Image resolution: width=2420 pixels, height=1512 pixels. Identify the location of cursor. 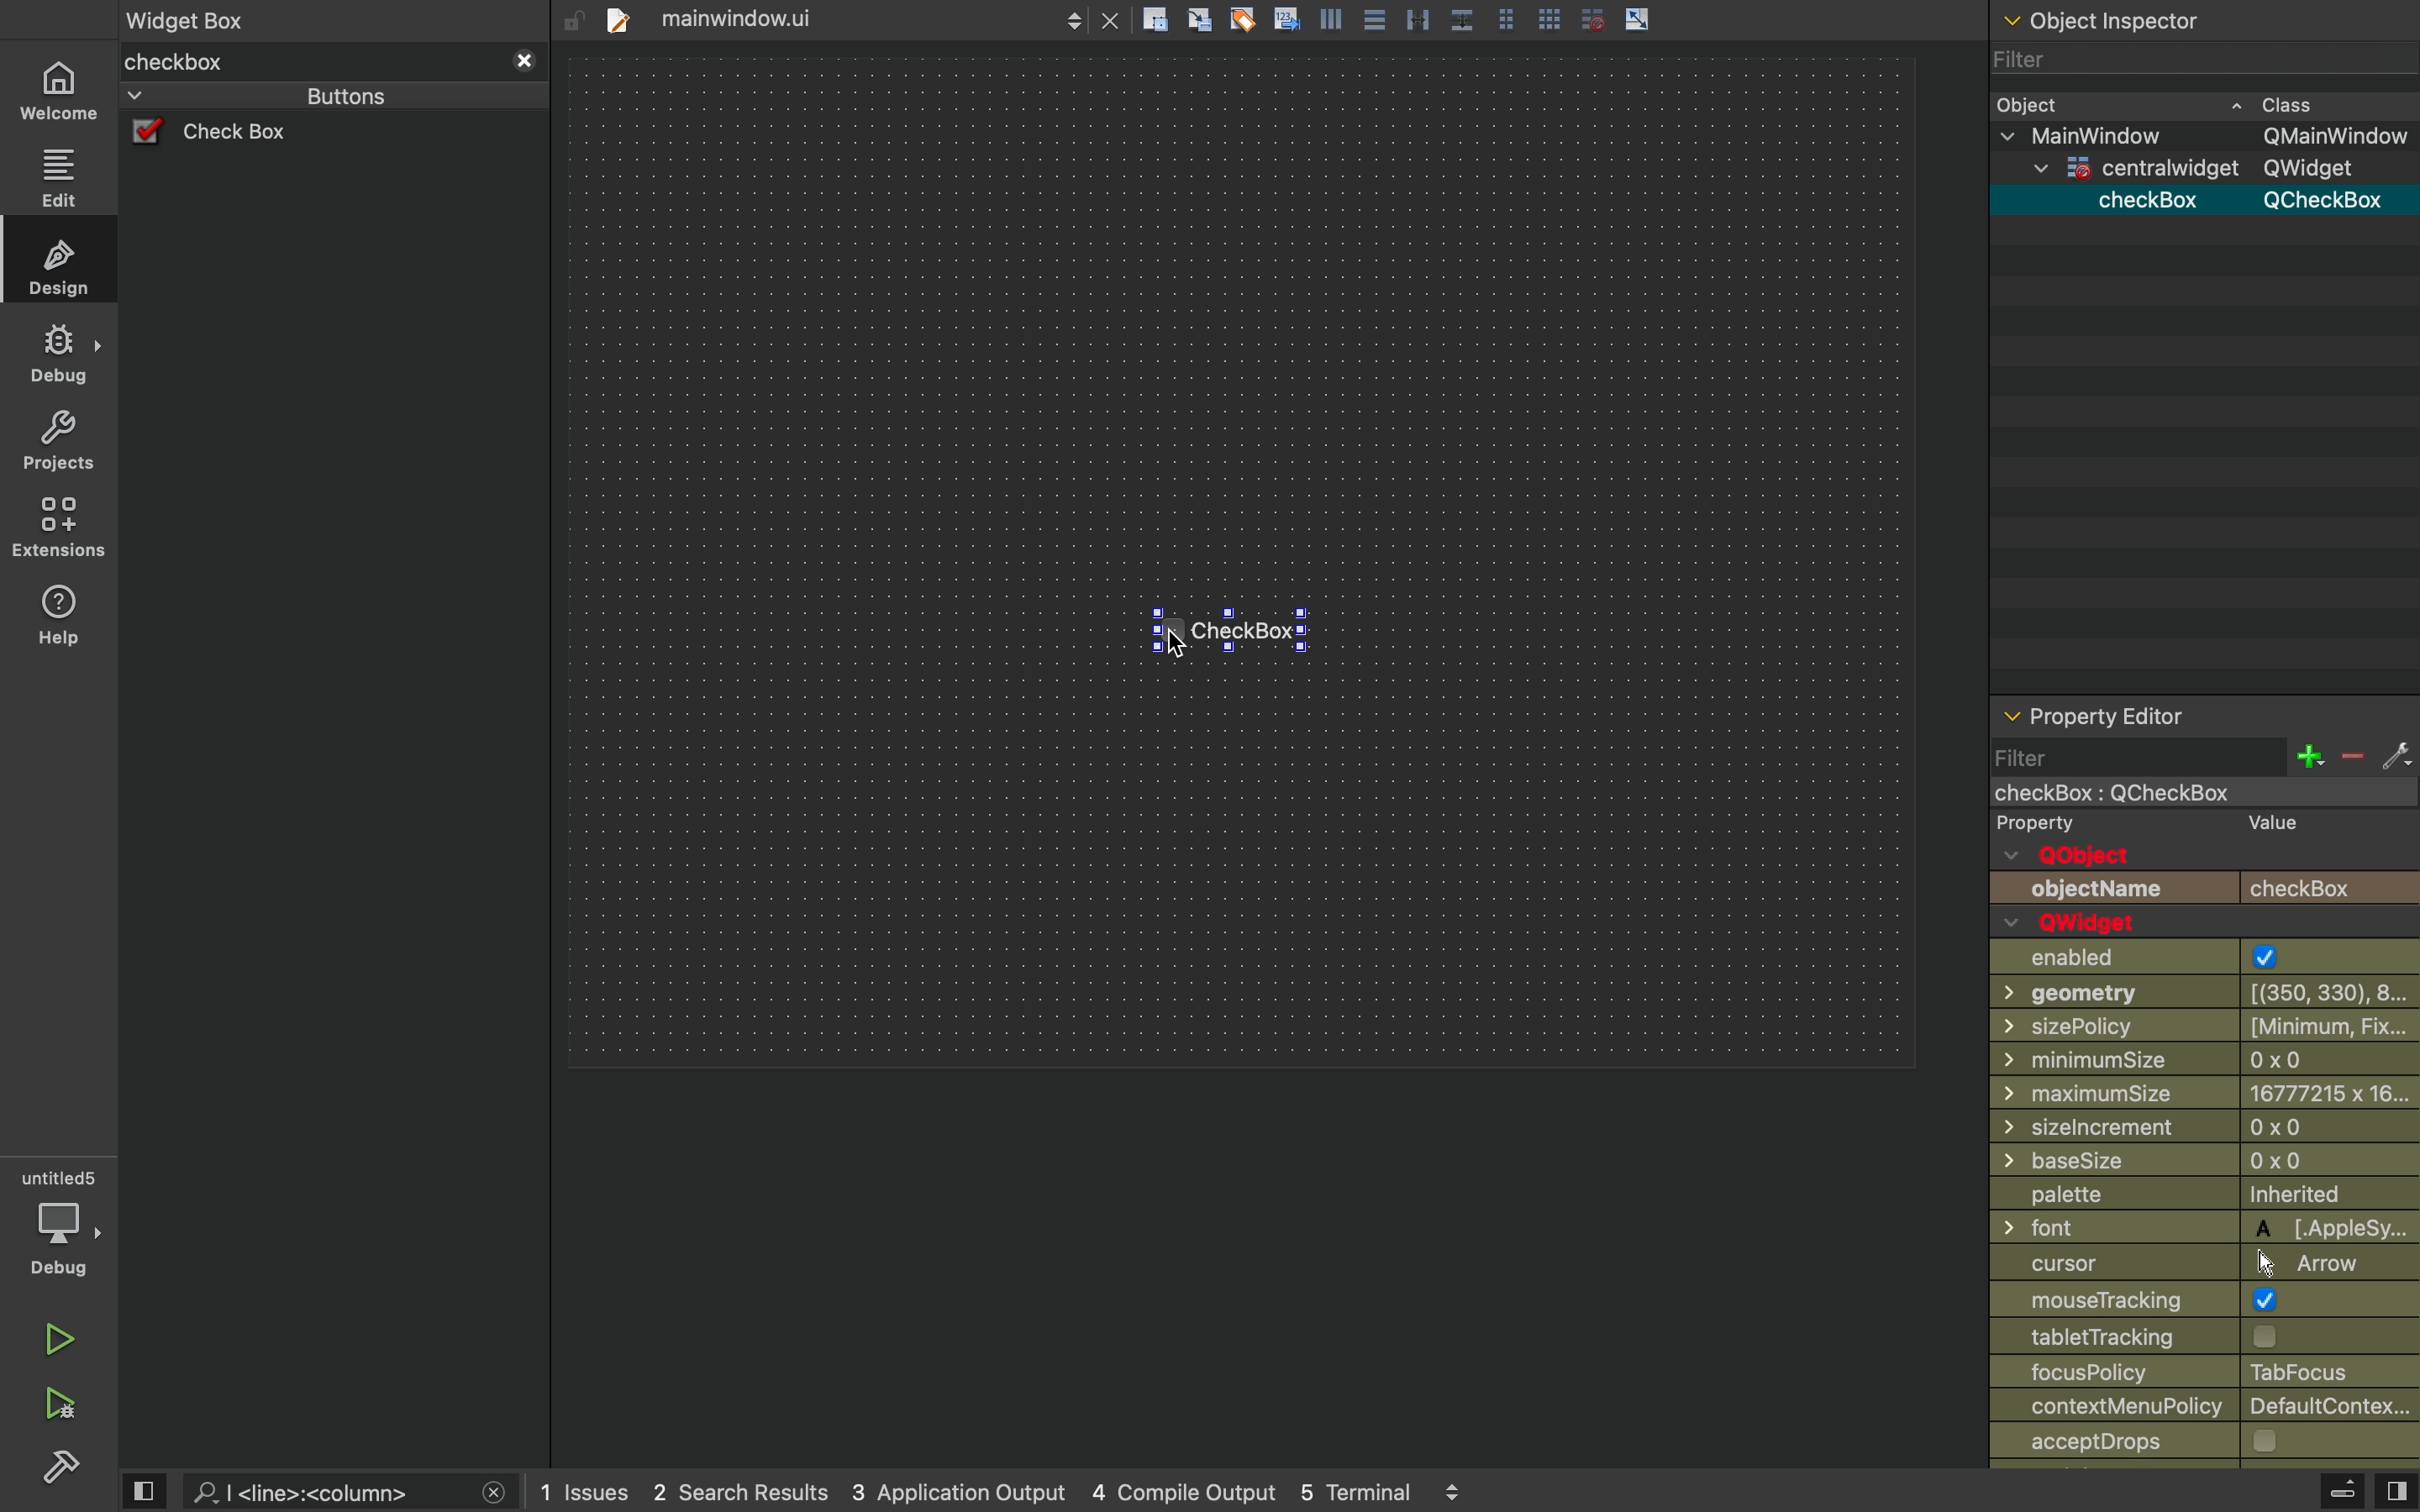
(2196, 1262).